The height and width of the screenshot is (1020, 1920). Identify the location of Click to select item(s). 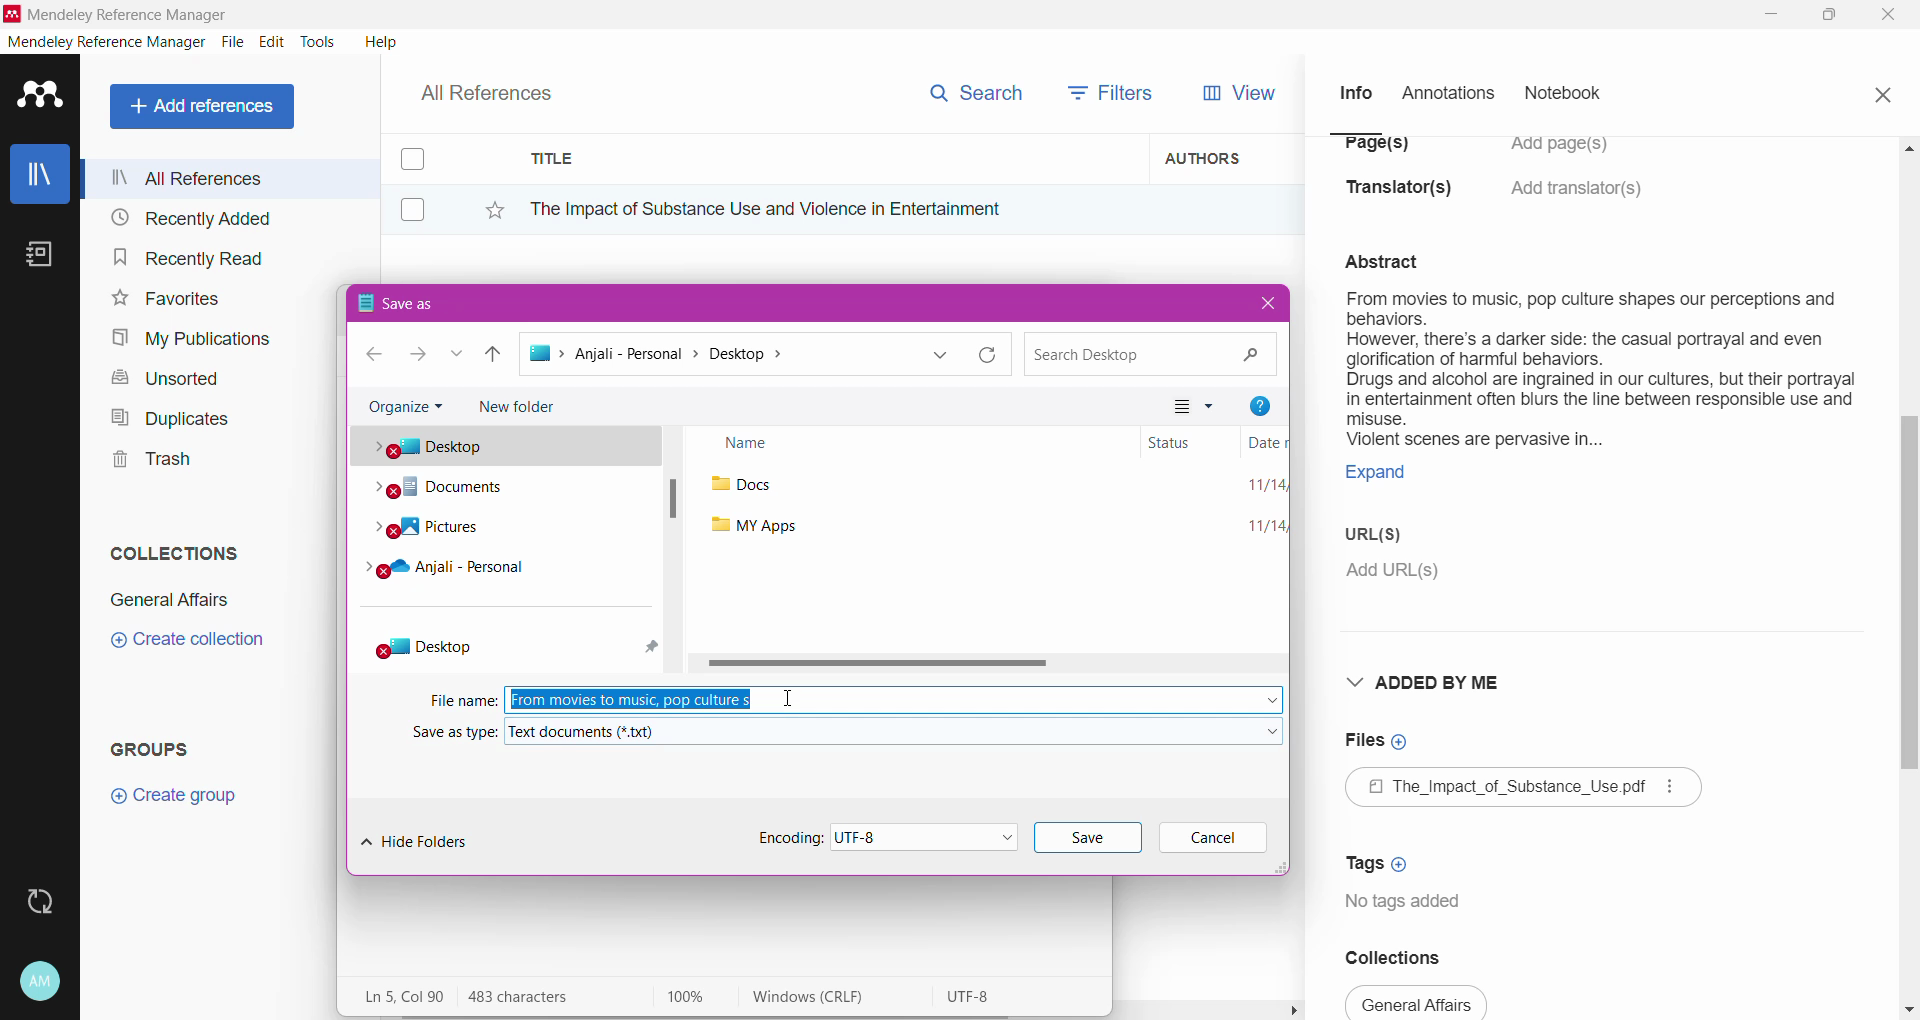
(423, 183).